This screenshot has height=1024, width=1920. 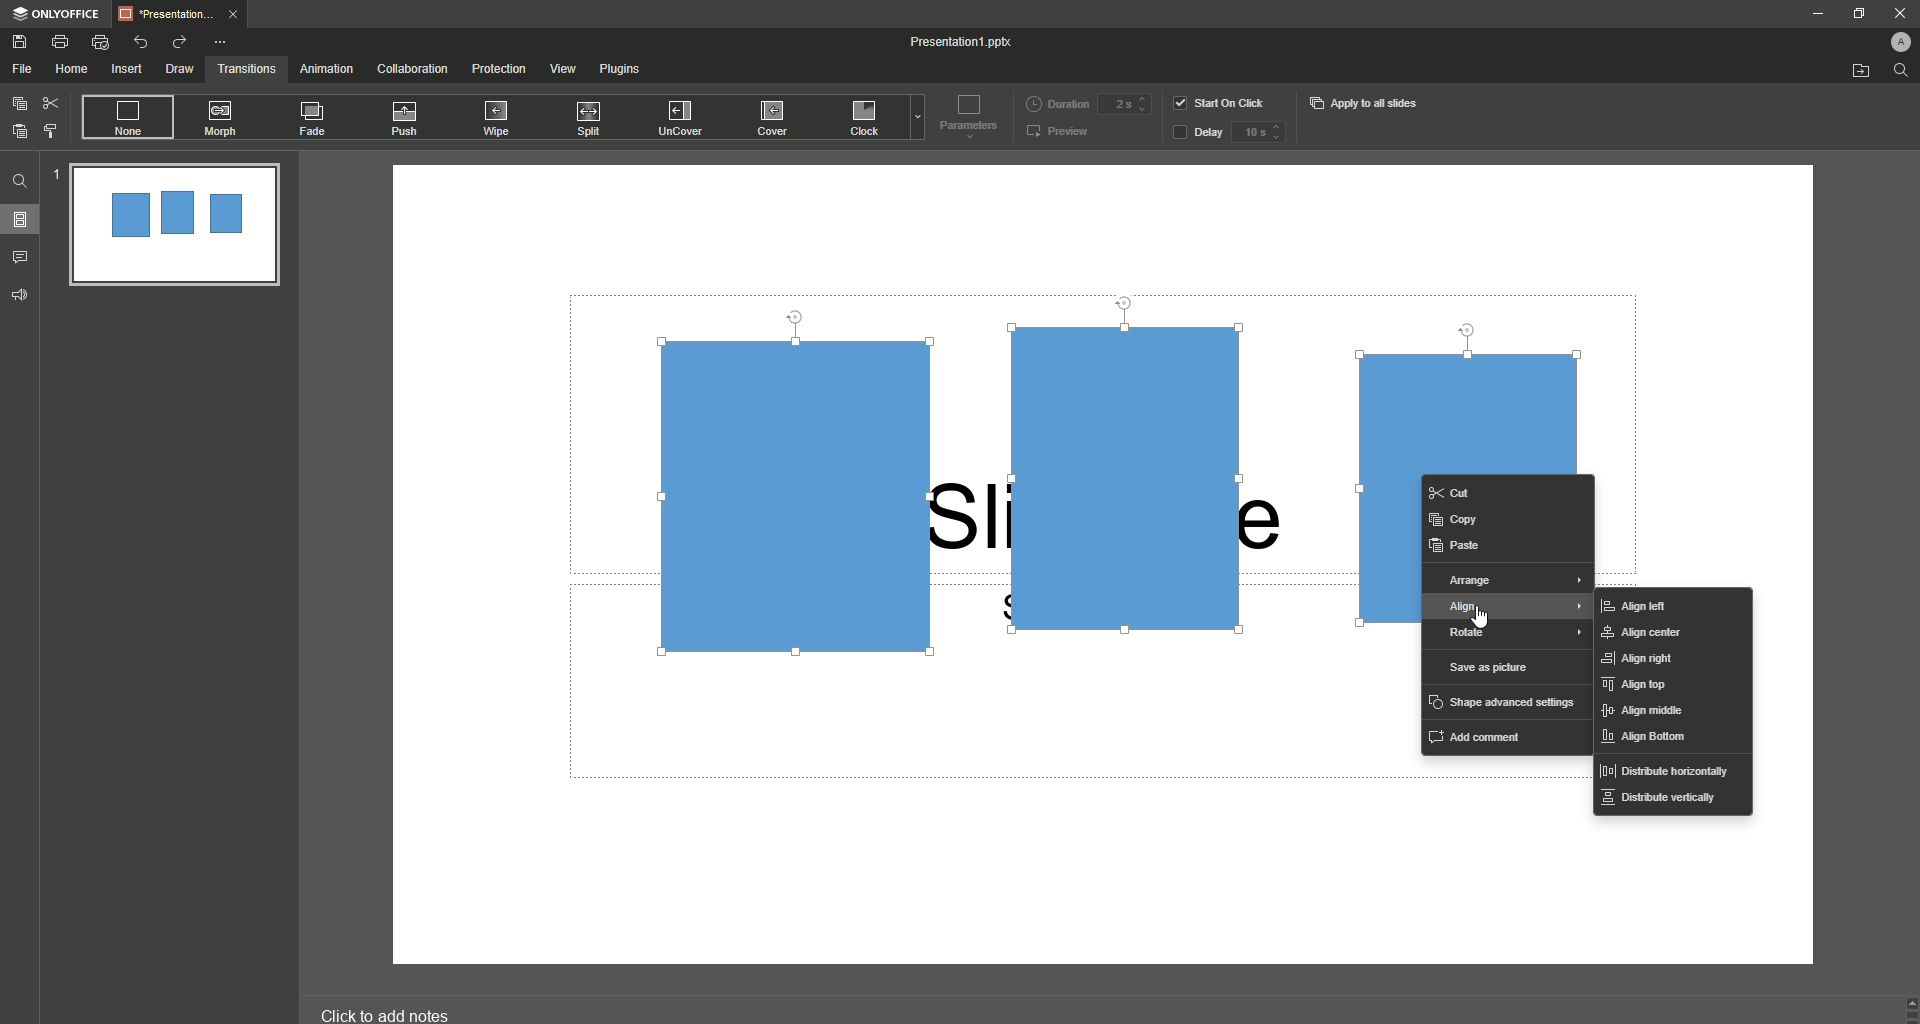 I want to click on delay input, so click(x=1258, y=132).